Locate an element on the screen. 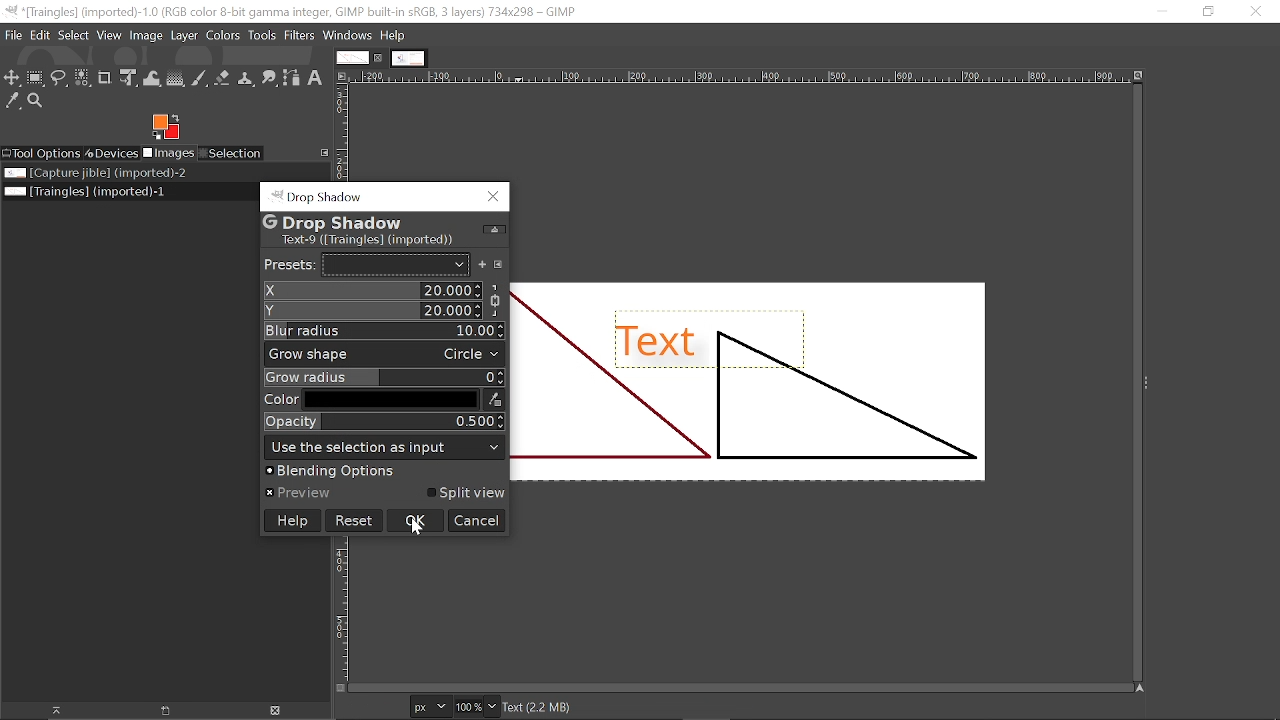 Image resolution: width=1280 pixels, height=720 pixels. G Drop Shadow is located at coordinates (342, 219).